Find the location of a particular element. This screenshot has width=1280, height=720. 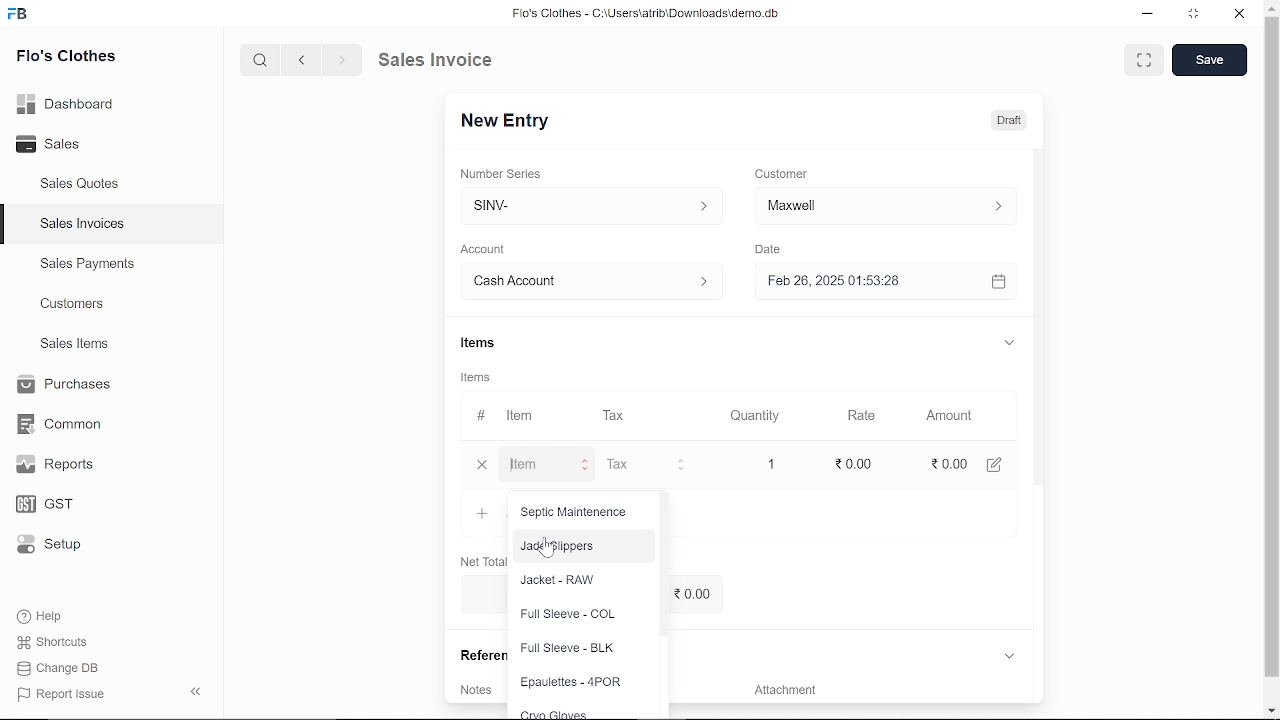

SINV-  is located at coordinates (595, 206).